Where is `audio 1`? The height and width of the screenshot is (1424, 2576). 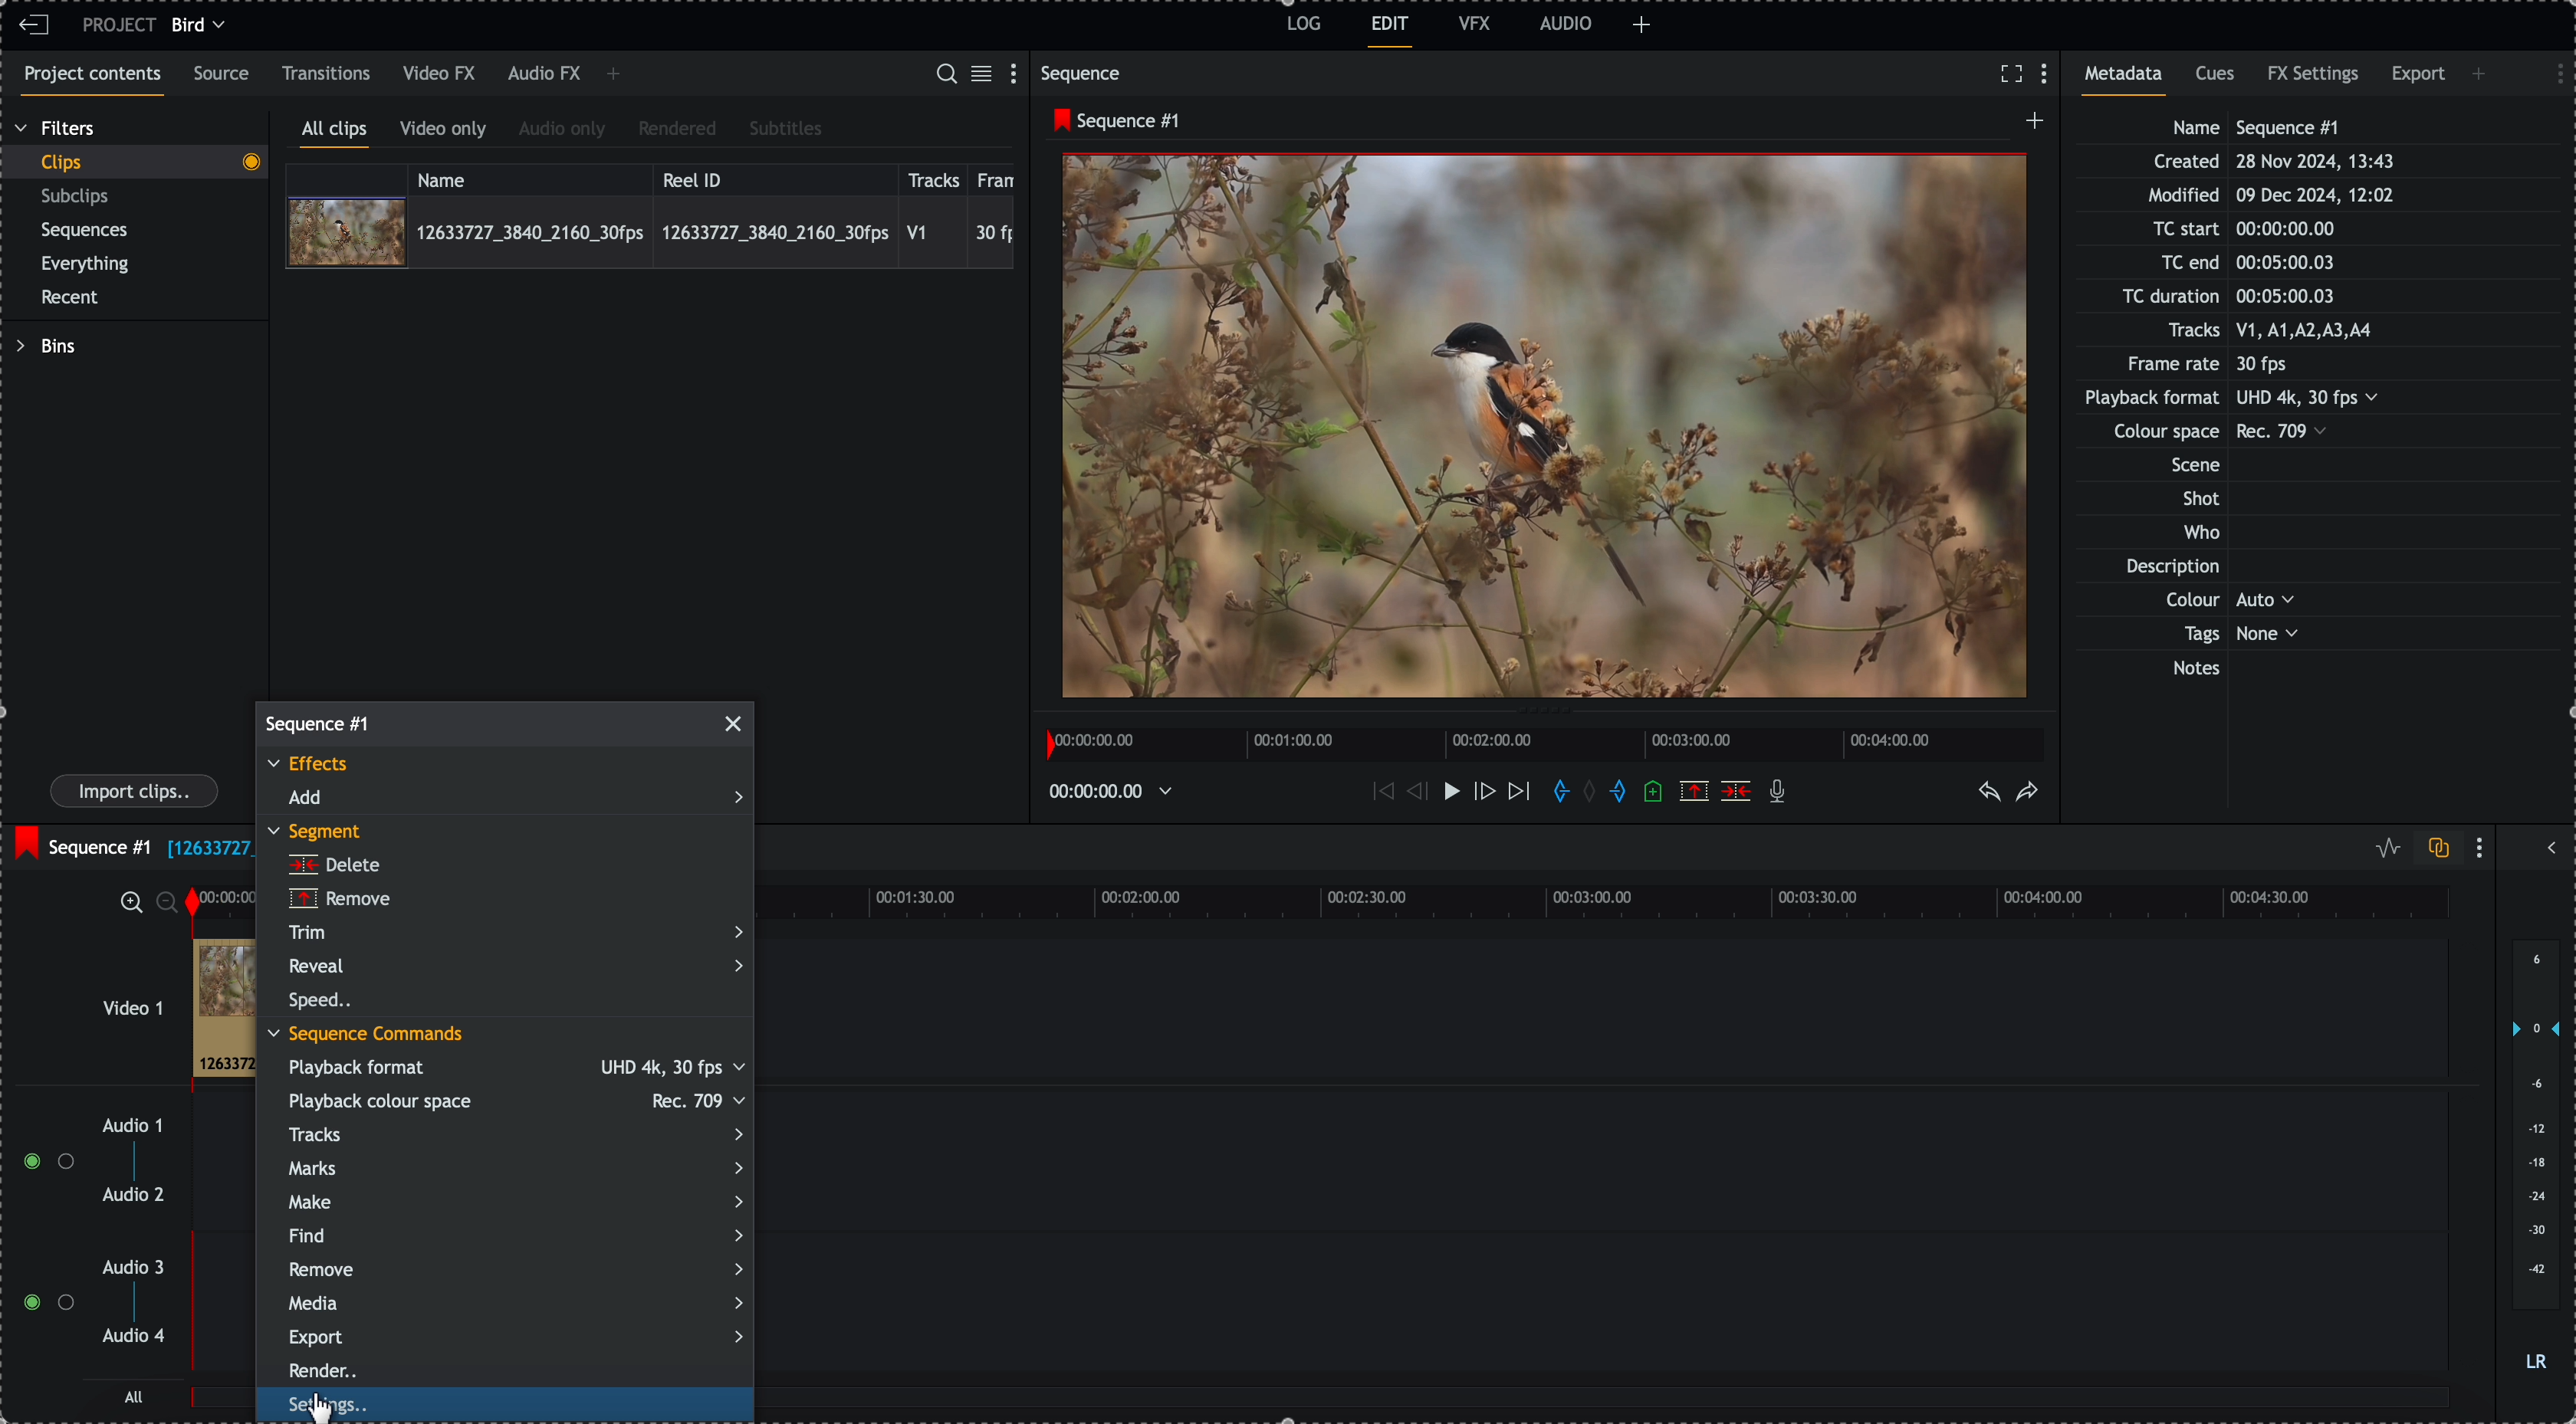
audio 1 is located at coordinates (125, 1127).